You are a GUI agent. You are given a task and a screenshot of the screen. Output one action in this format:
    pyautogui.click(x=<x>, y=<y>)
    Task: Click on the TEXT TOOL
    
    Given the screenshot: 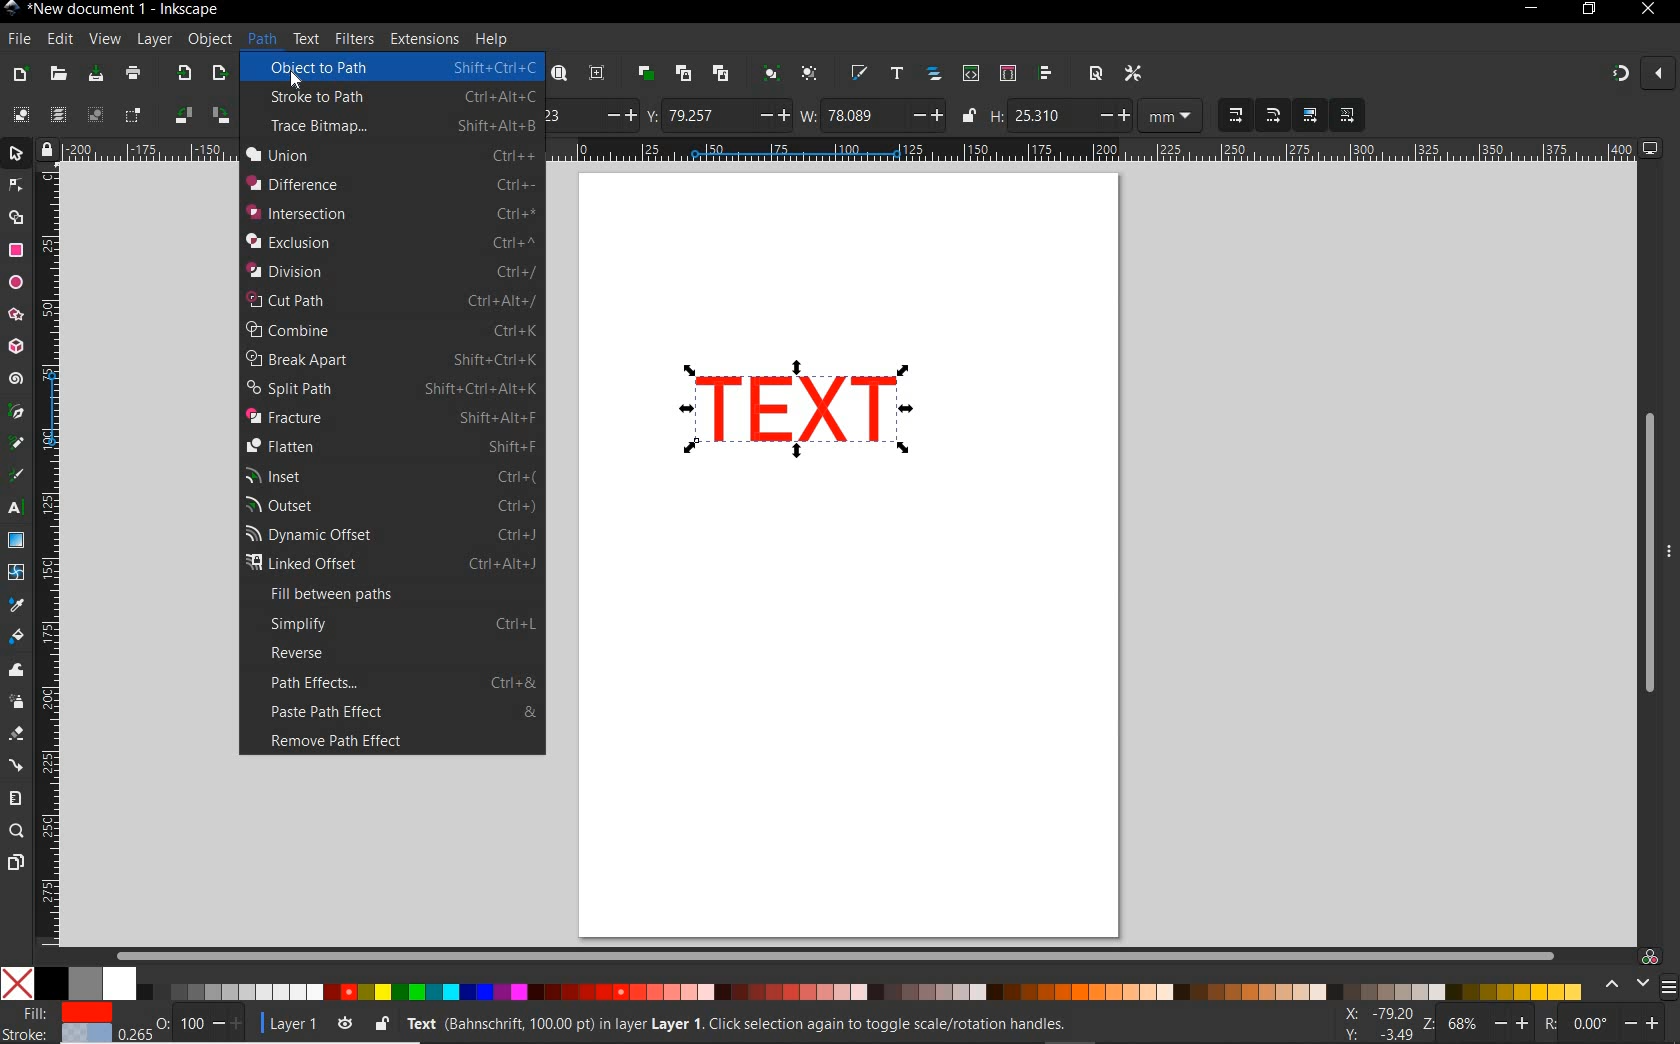 What is the action you would take?
    pyautogui.click(x=18, y=508)
    